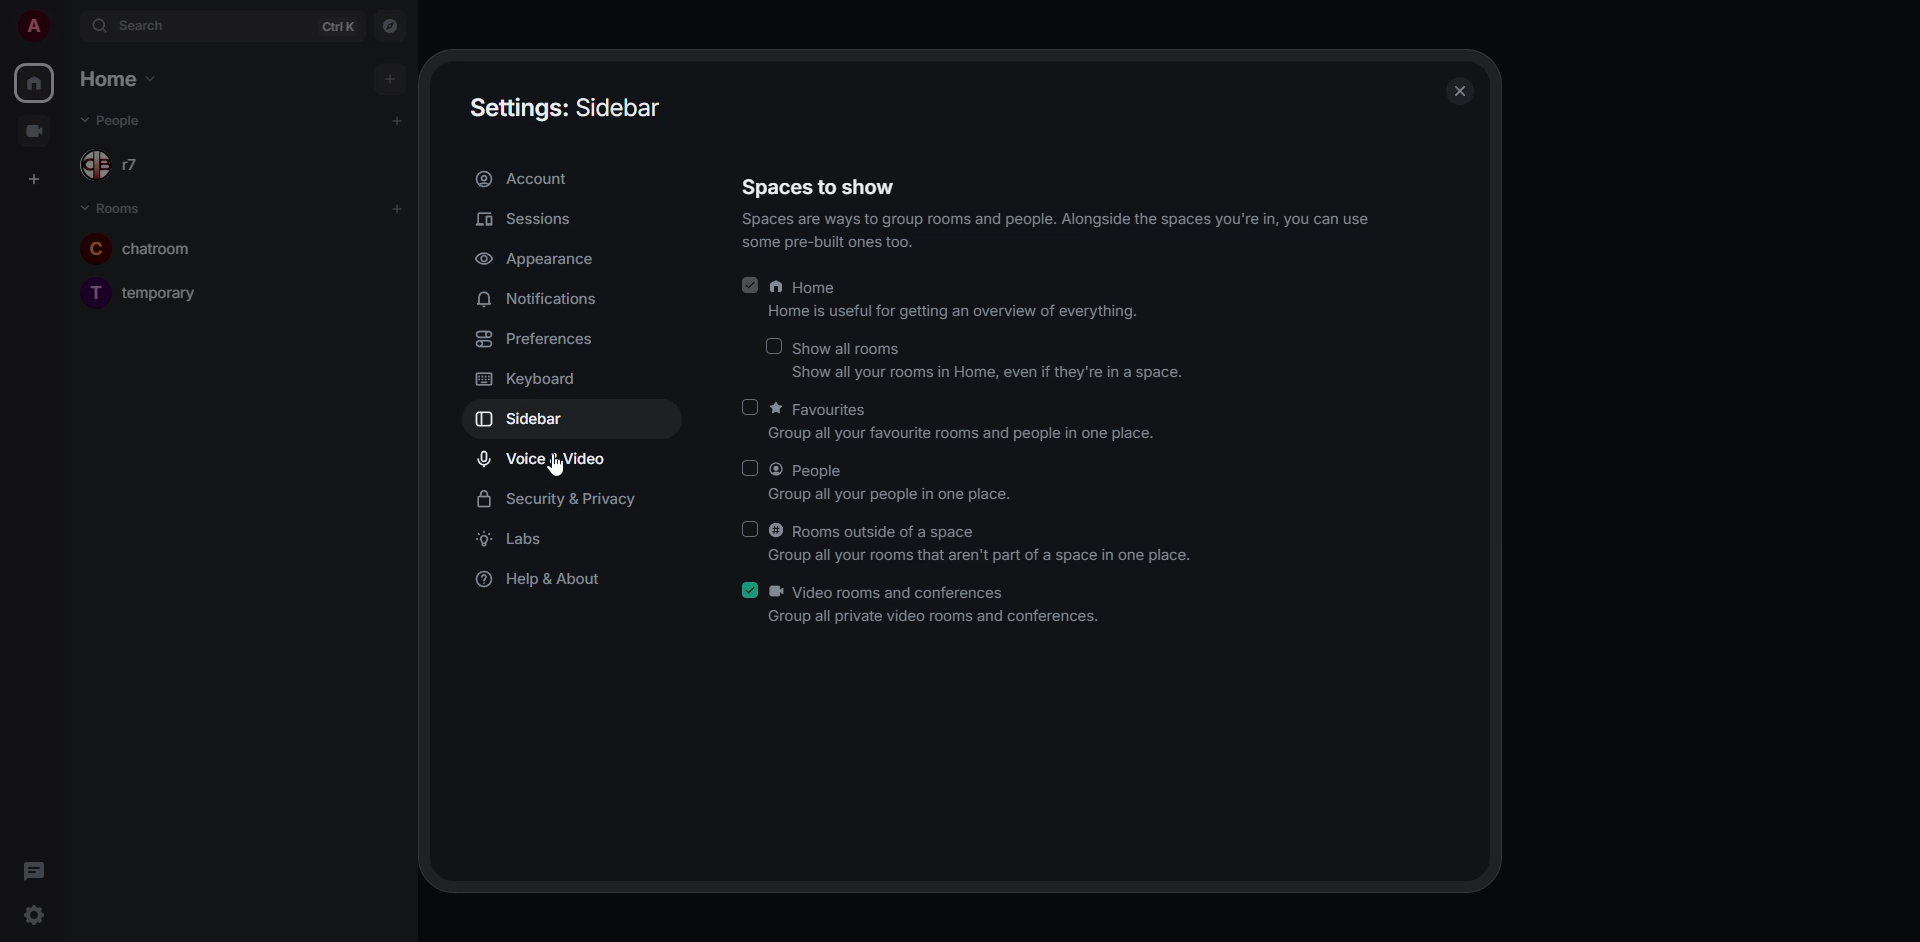  Describe the element at coordinates (776, 347) in the screenshot. I see `click to enable` at that location.